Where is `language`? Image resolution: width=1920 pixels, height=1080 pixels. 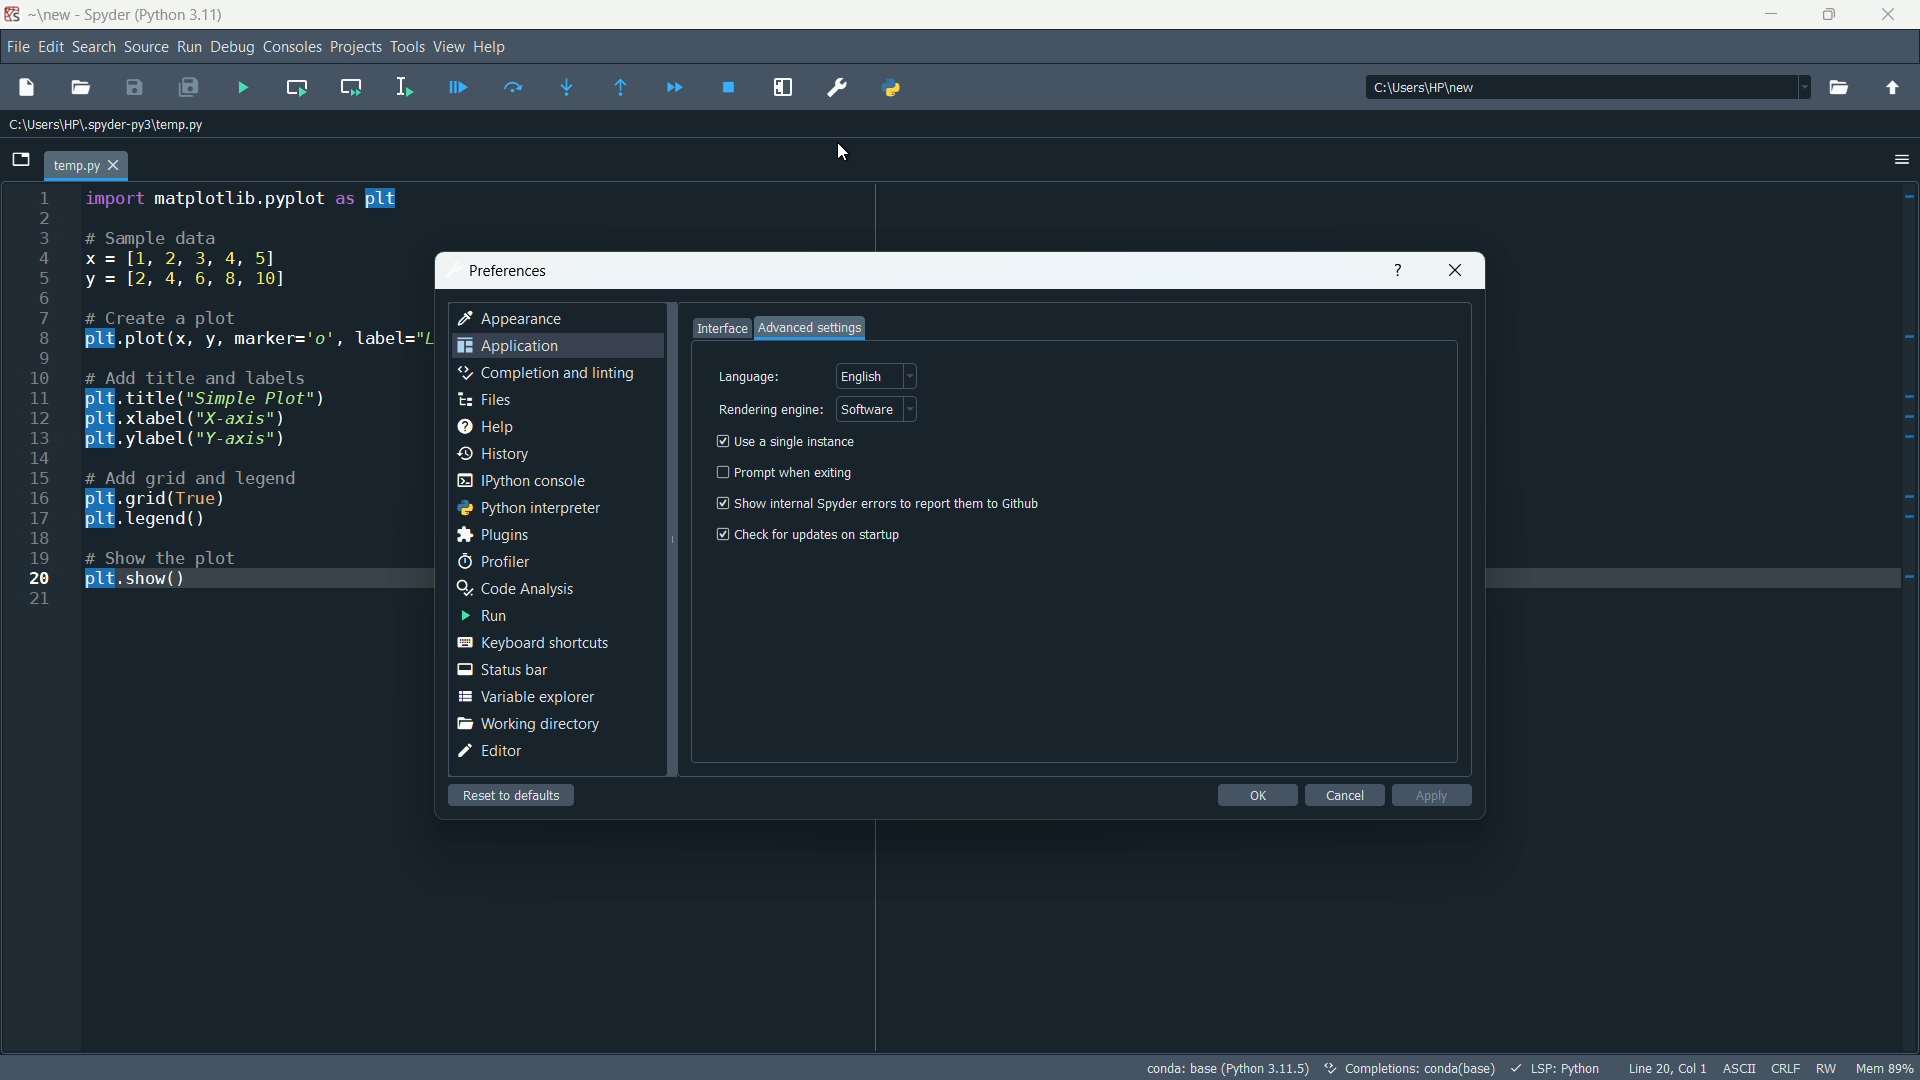
language is located at coordinates (749, 378).